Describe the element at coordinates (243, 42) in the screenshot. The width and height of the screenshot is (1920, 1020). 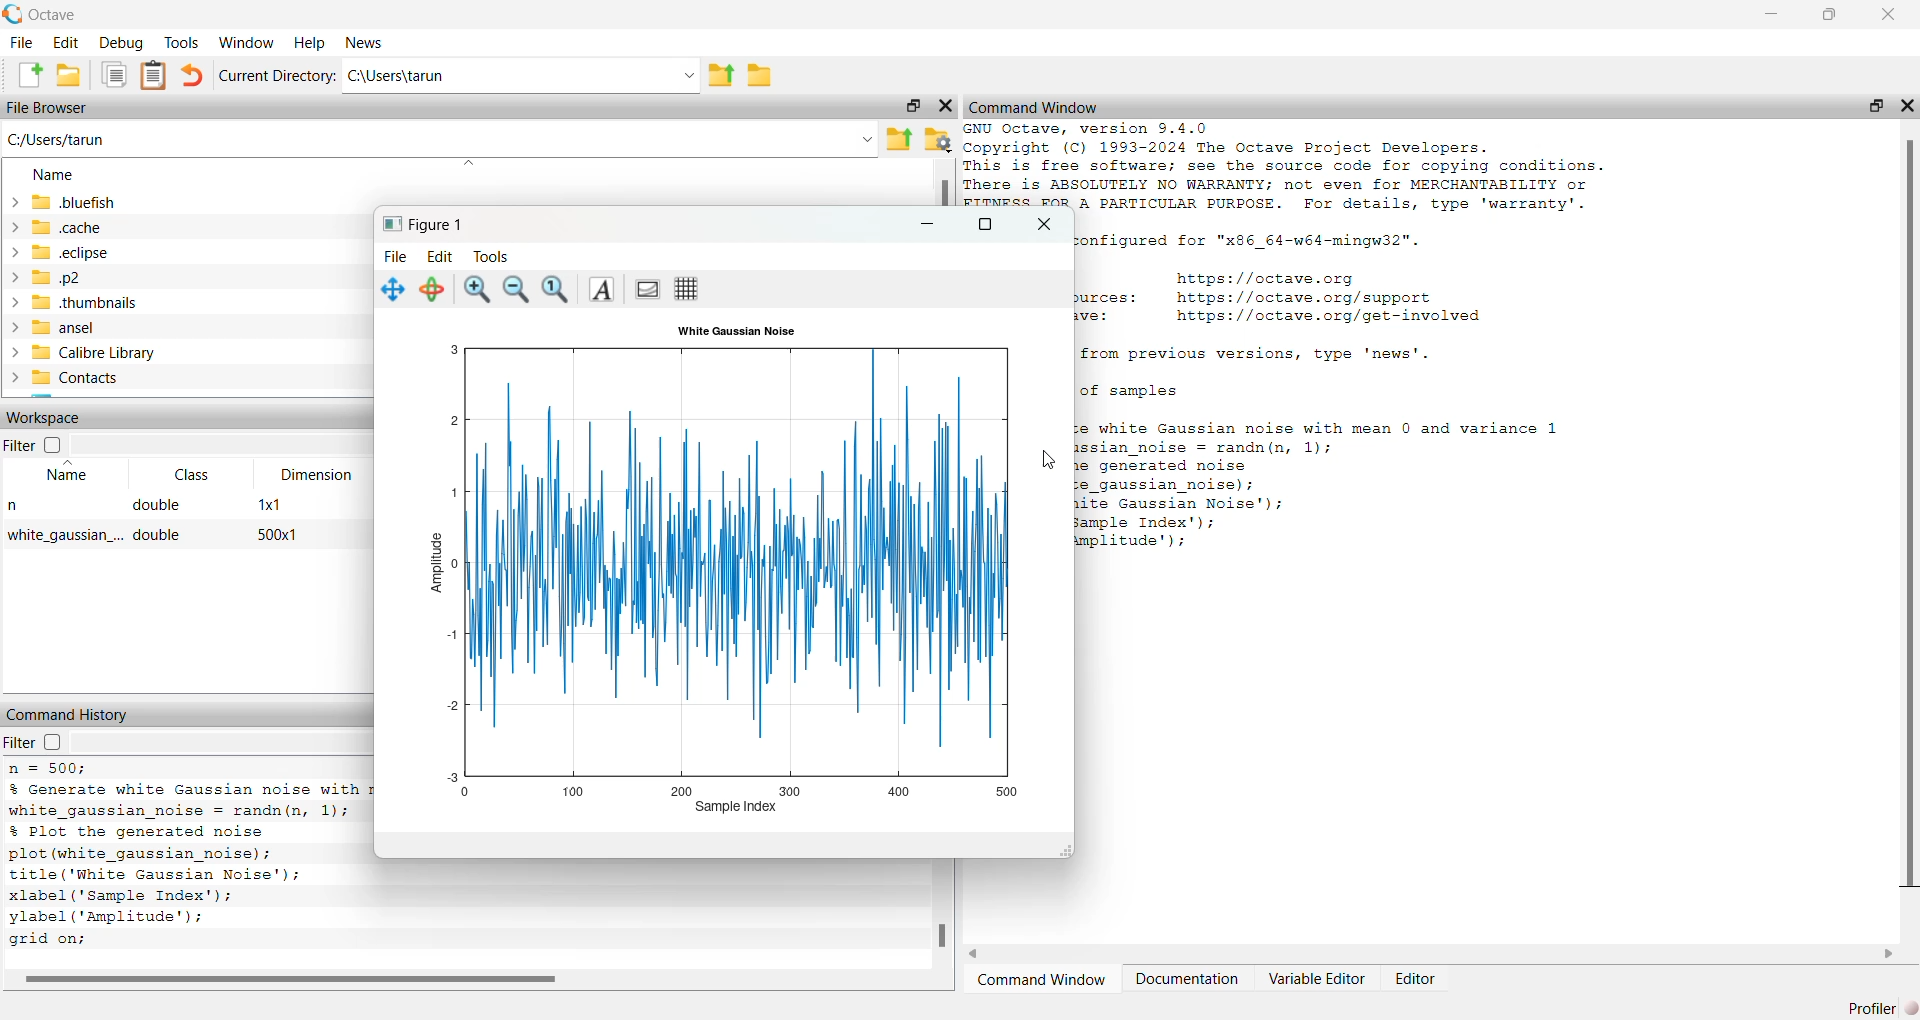
I see `‘Window` at that location.